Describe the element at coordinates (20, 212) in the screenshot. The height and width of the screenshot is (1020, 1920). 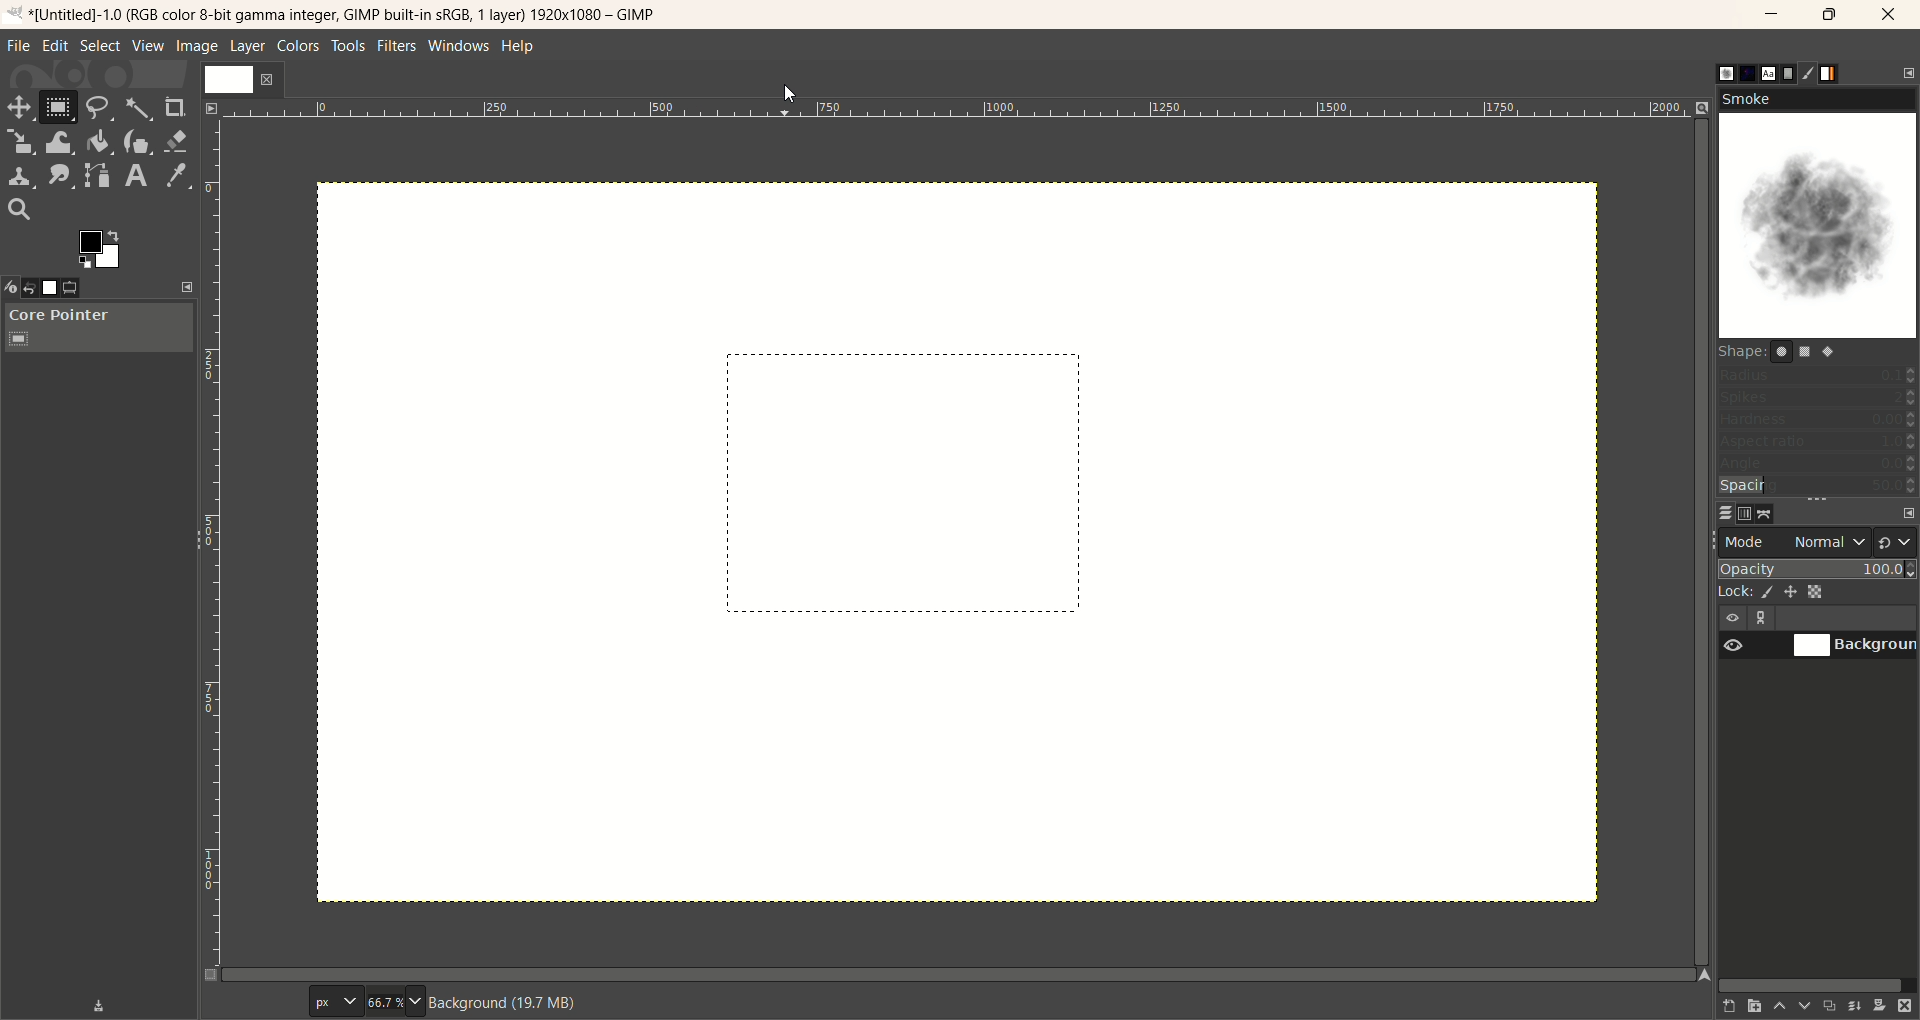
I see `search` at that location.